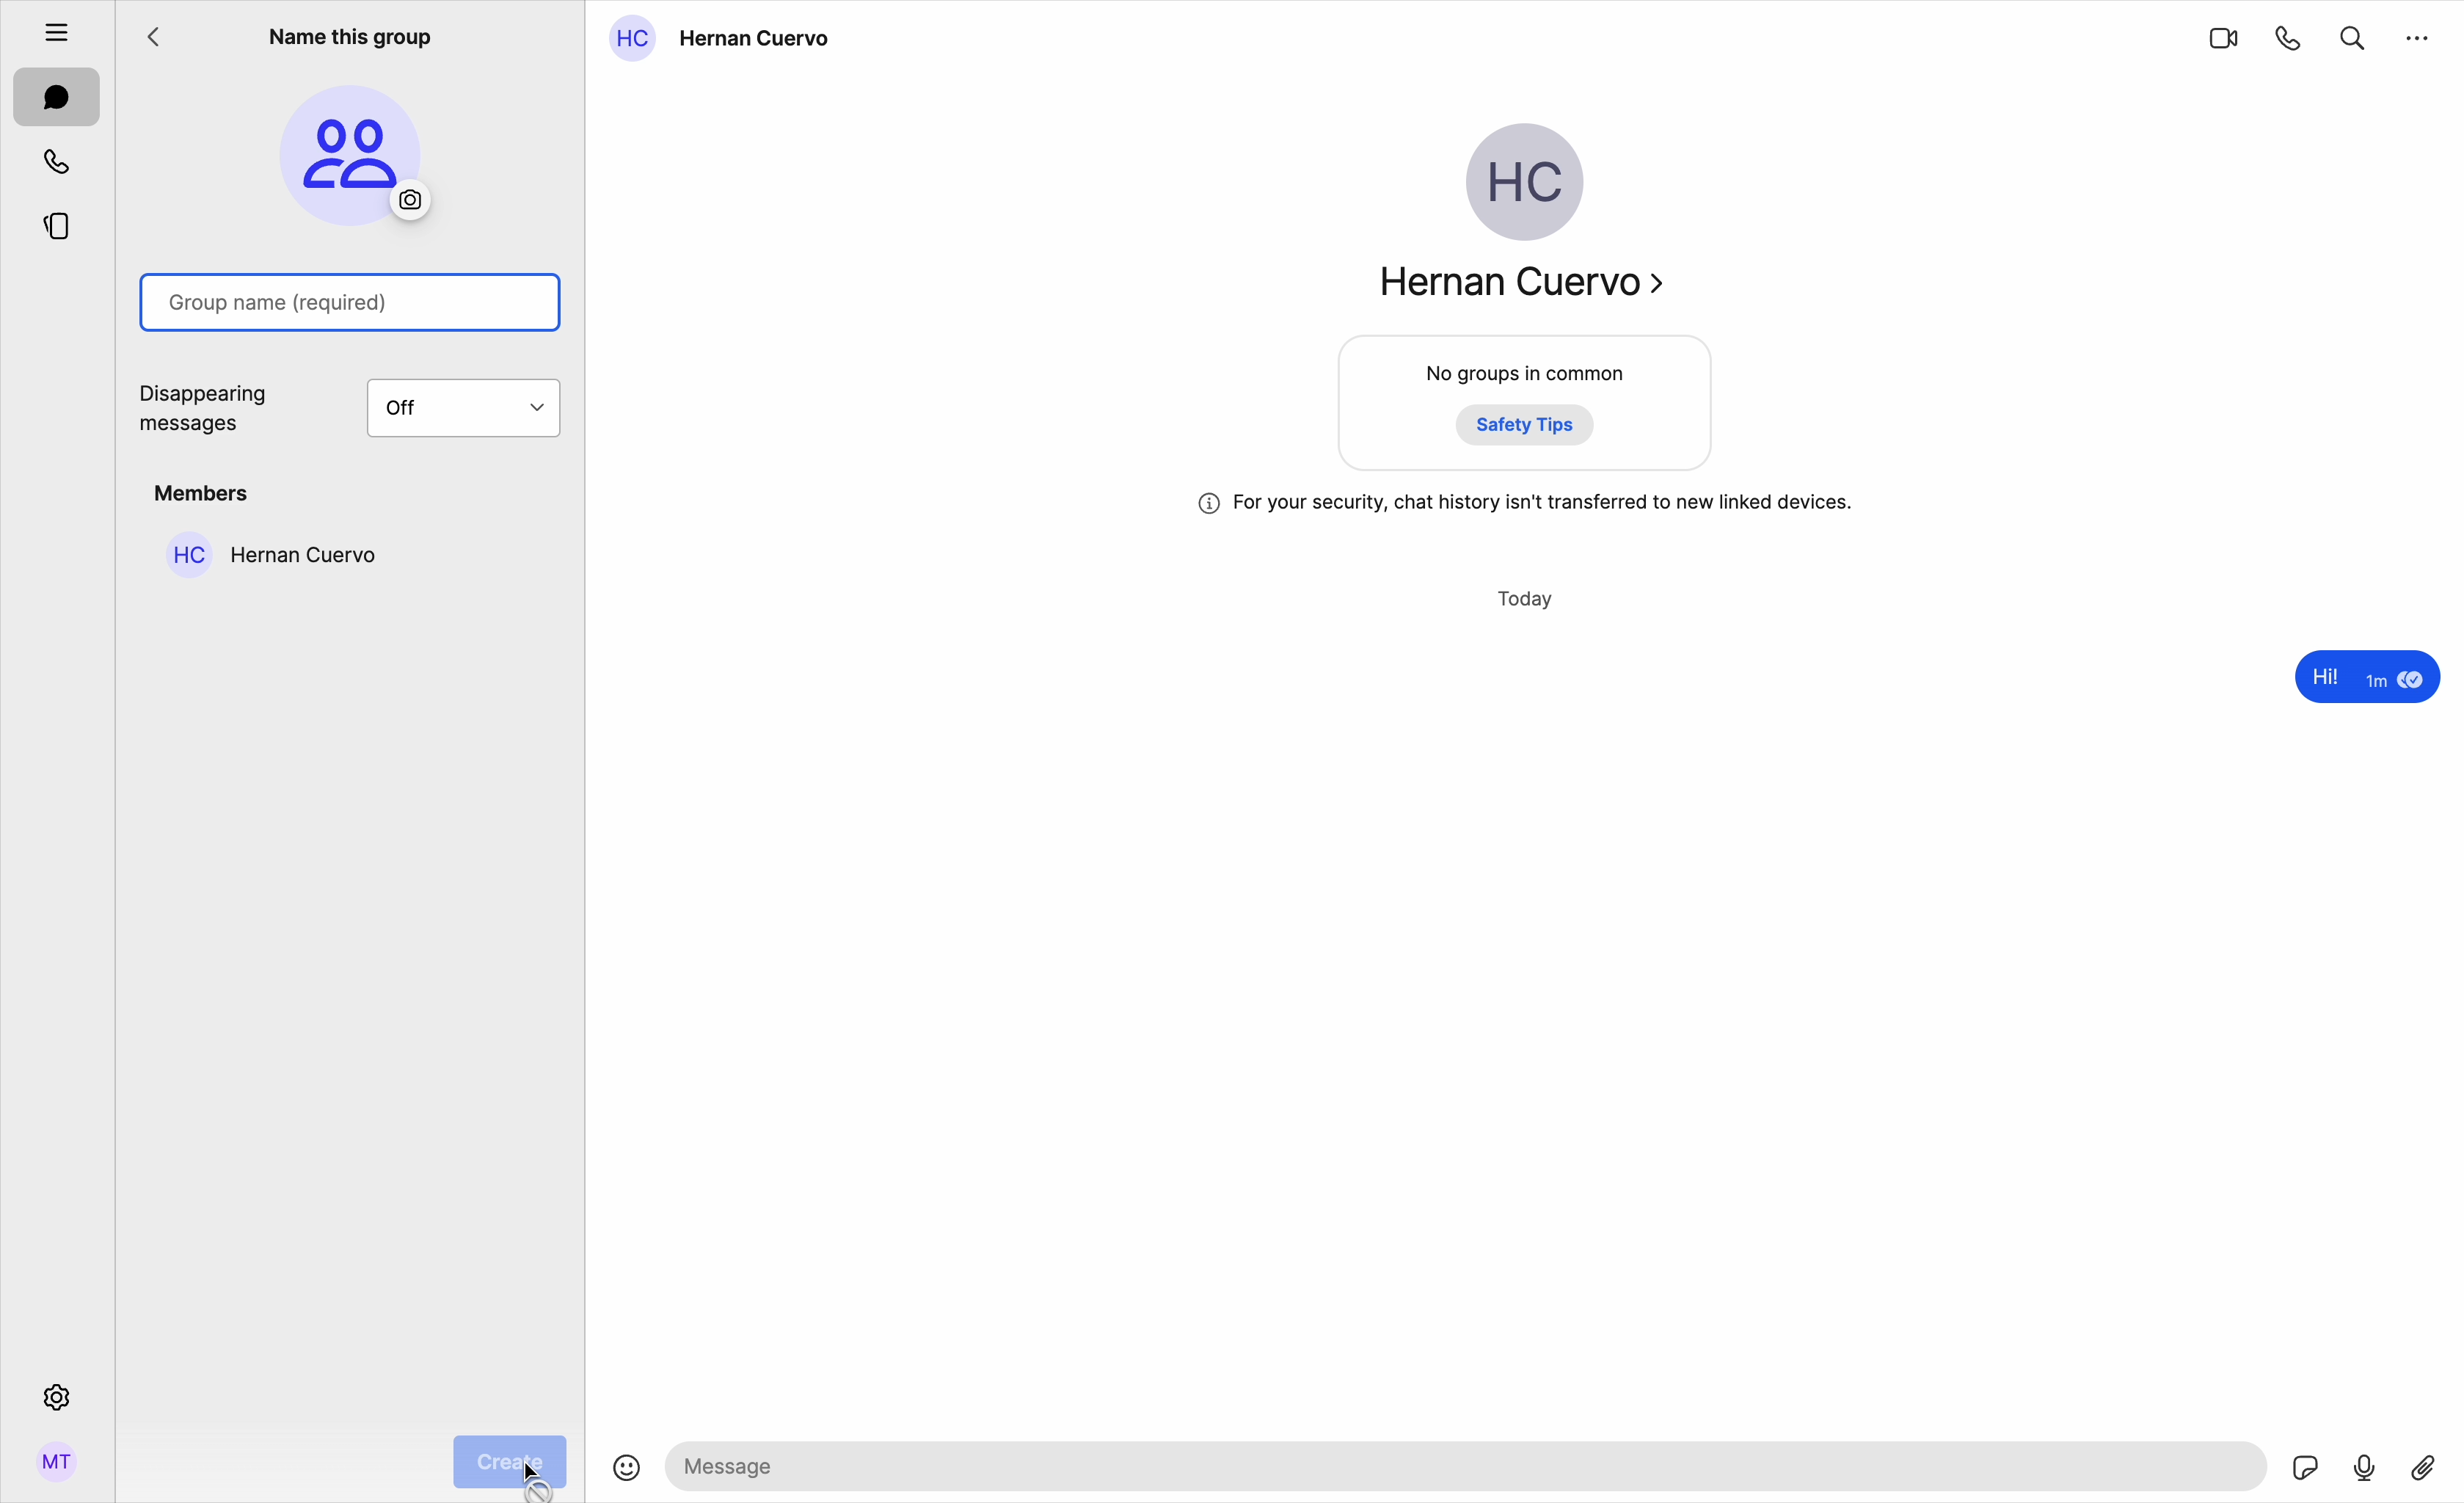  Describe the element at coordinates (266, 553) in the screenshot. I see `hernan cuervo ` at that location.